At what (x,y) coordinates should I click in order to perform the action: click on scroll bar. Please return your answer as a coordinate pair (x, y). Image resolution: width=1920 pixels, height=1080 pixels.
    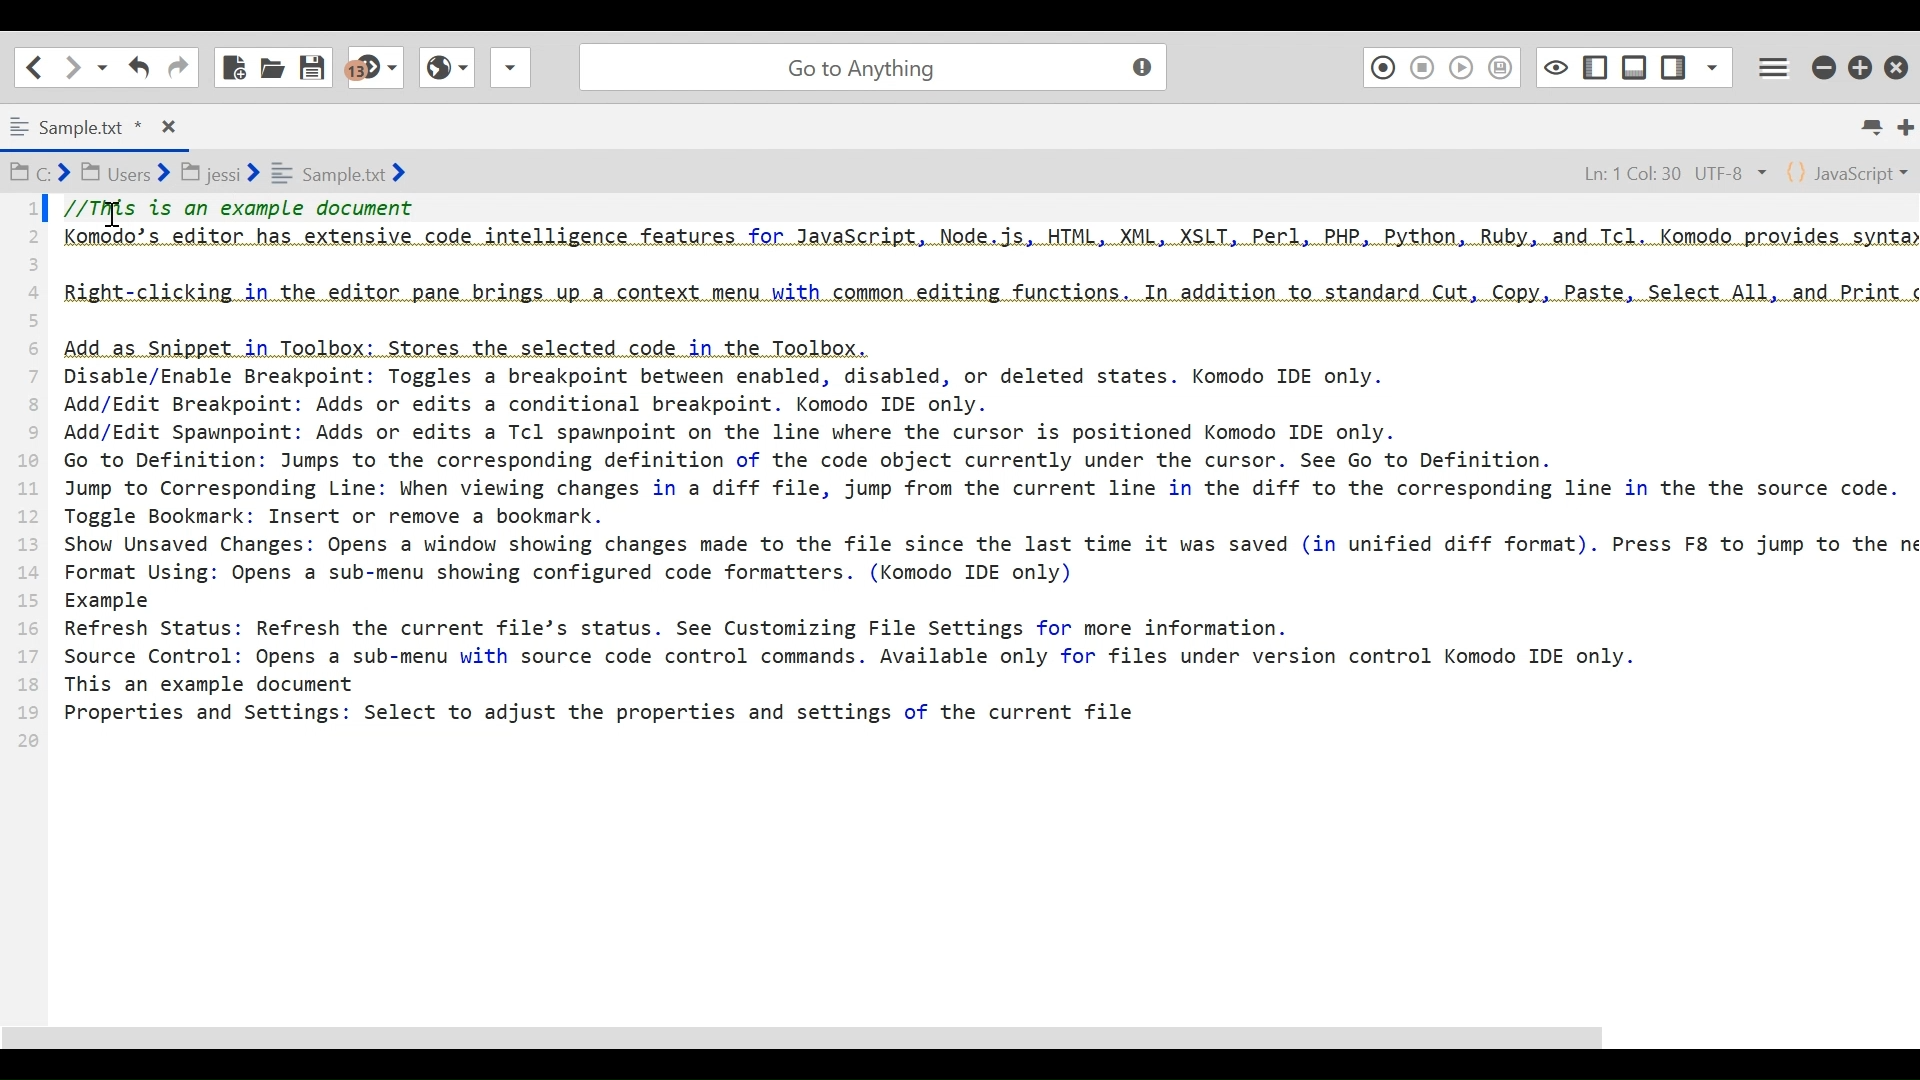
    Looking at the image, I should click on (842, 1040).